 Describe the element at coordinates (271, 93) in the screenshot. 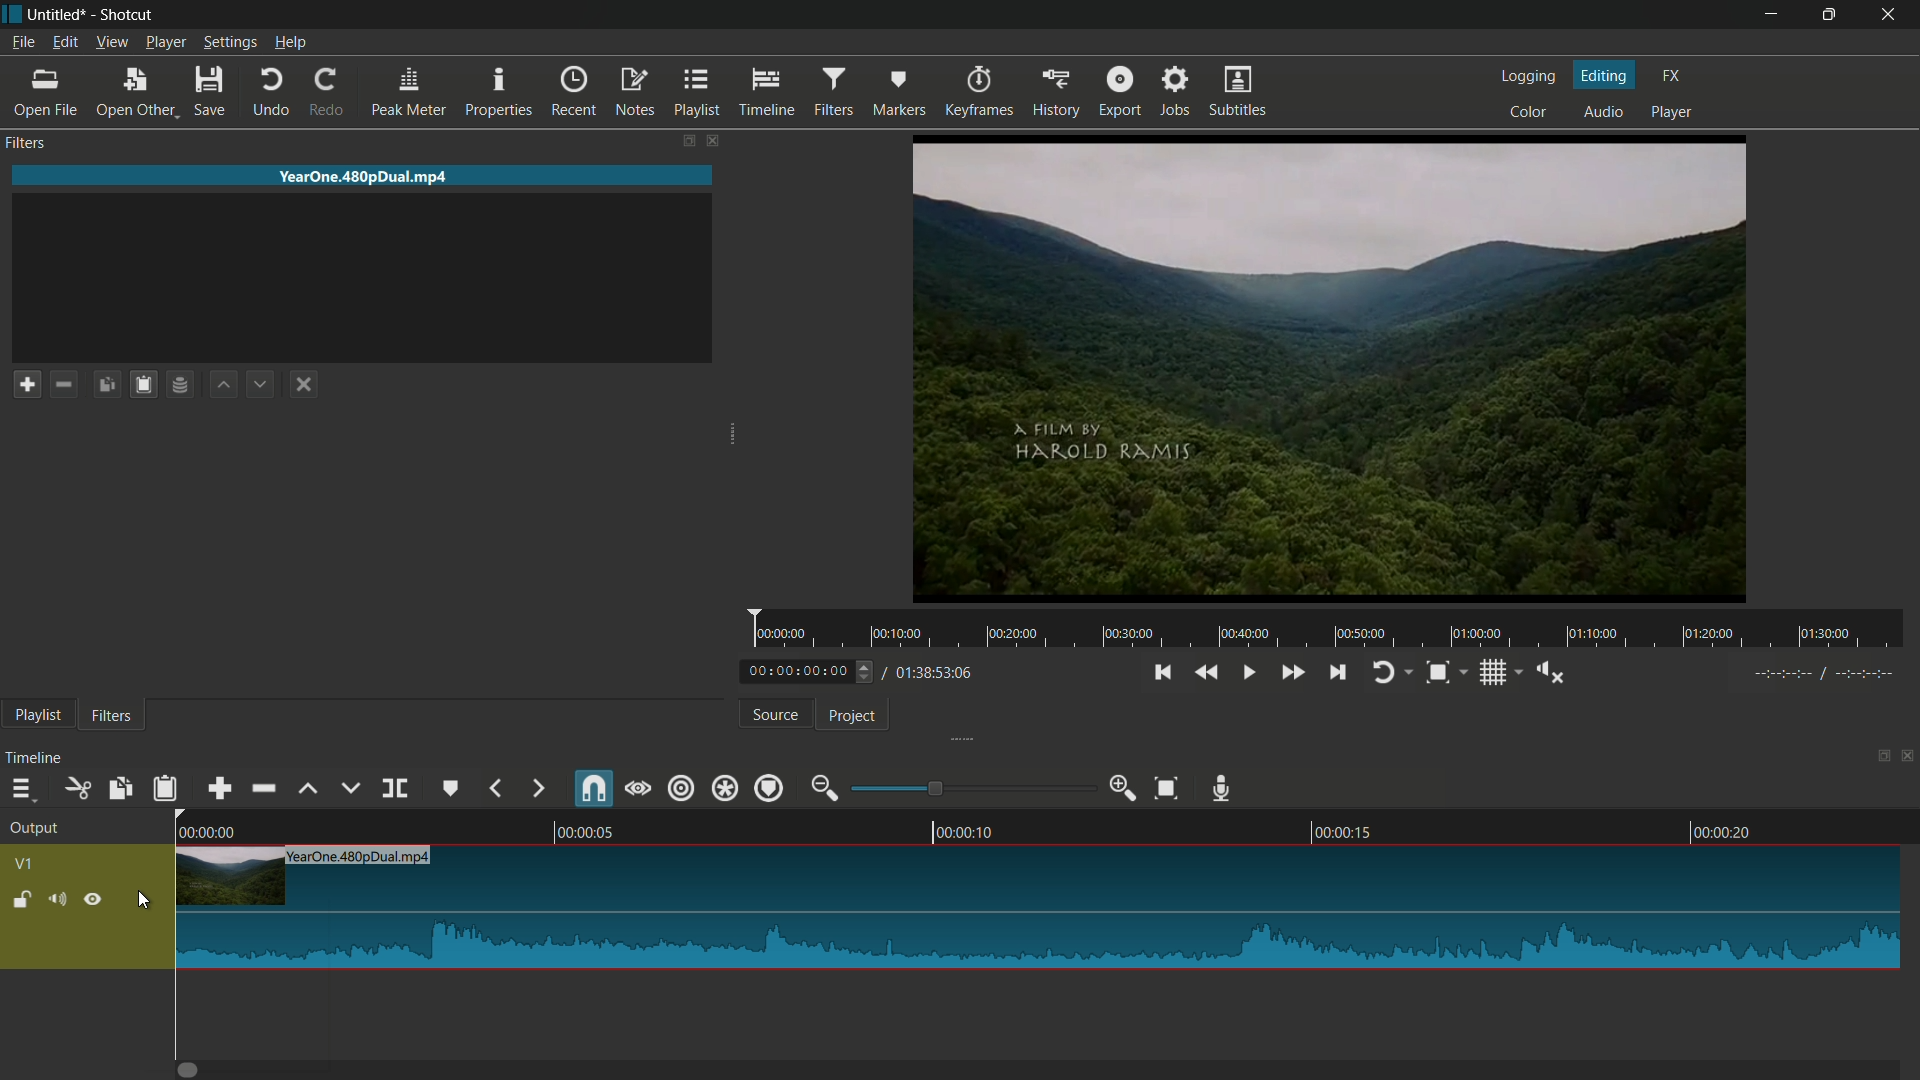

I see `undo` at that location.